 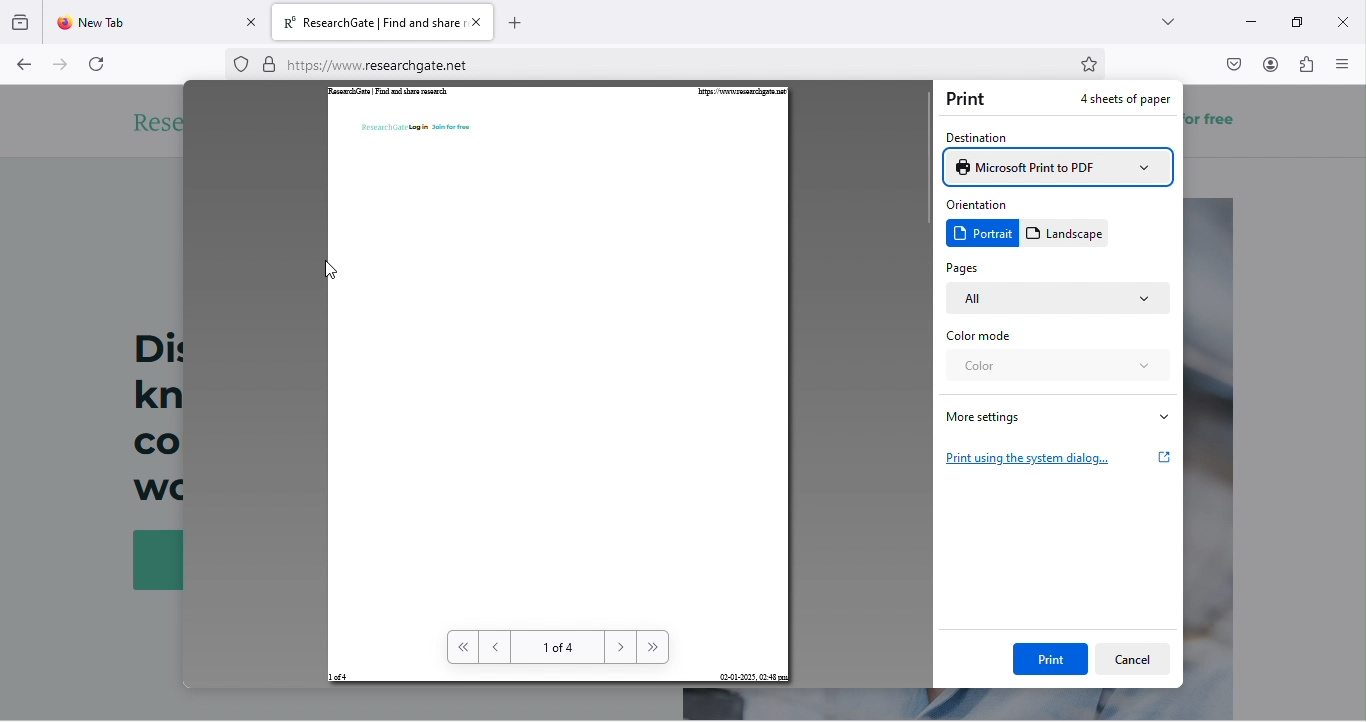 What do you see at coordinates (986, 338) in the screenshot?
I see `color mode` at bounding box center [986, 338].